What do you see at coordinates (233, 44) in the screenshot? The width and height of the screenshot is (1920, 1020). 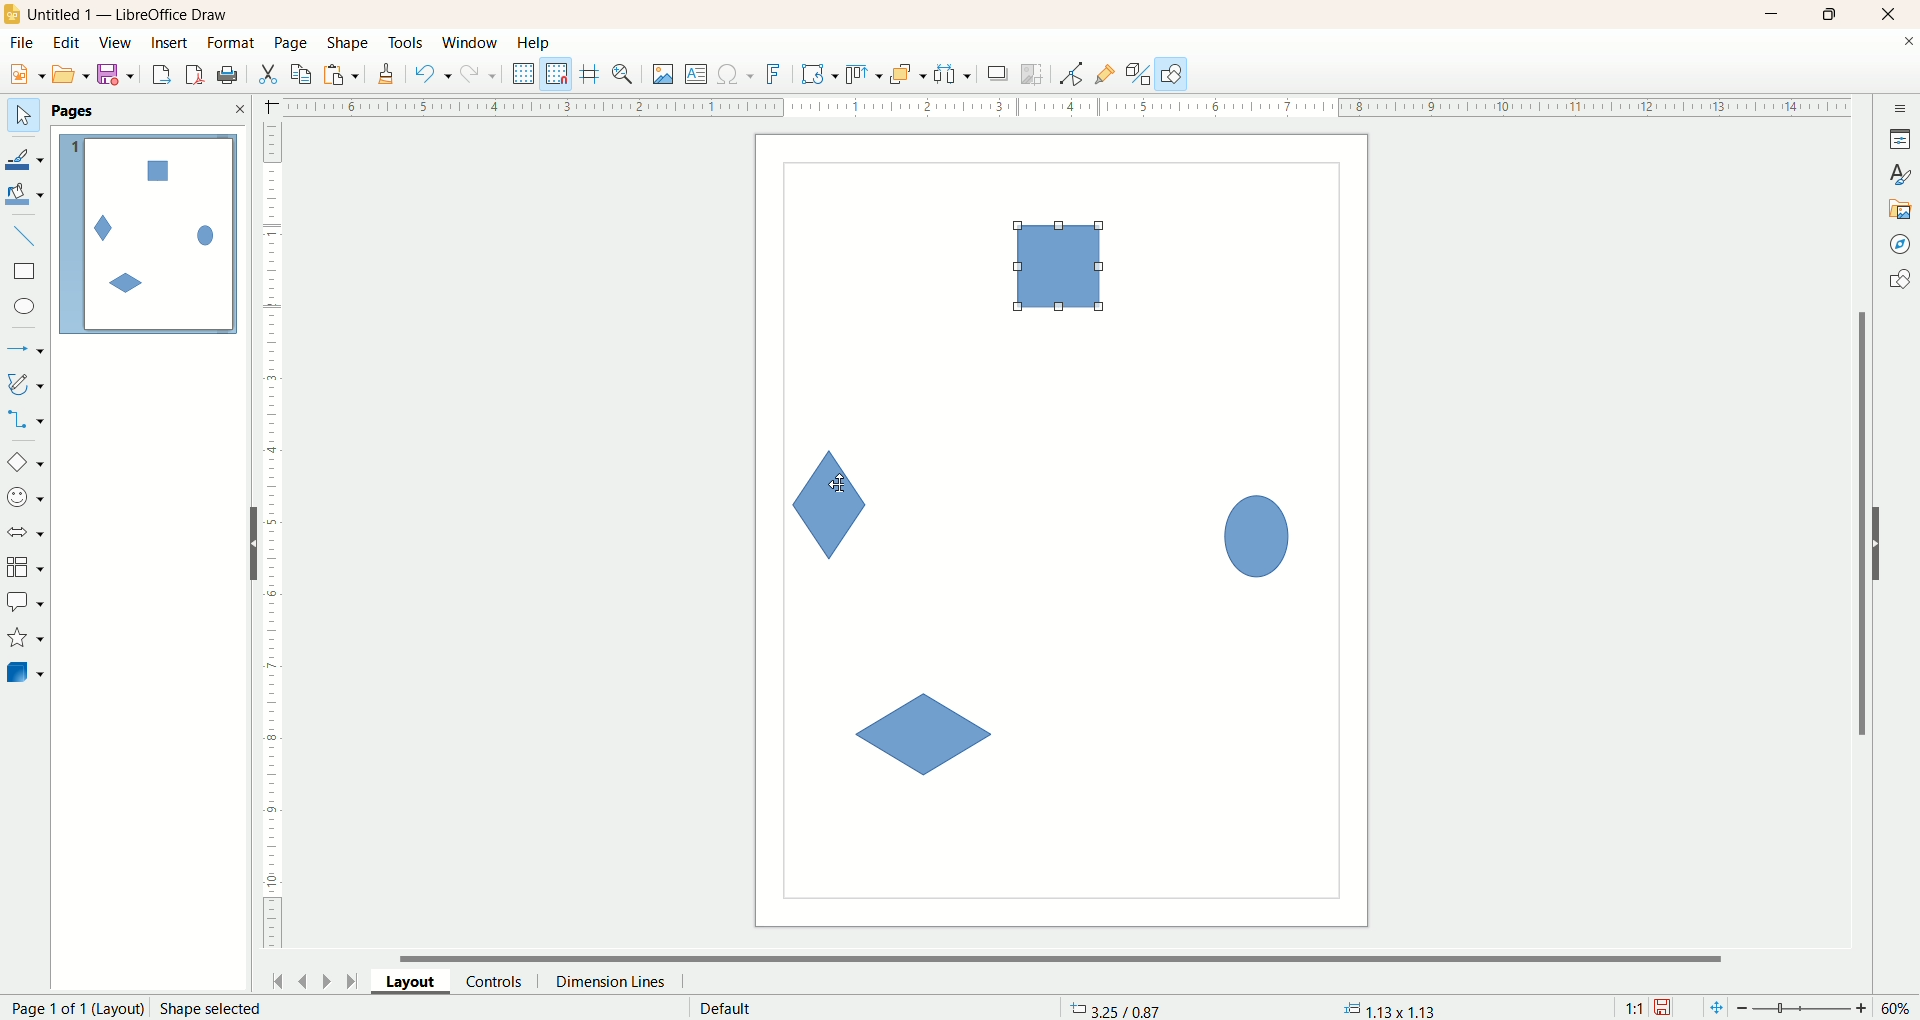 I see `format` at bounding box center [233, 44].